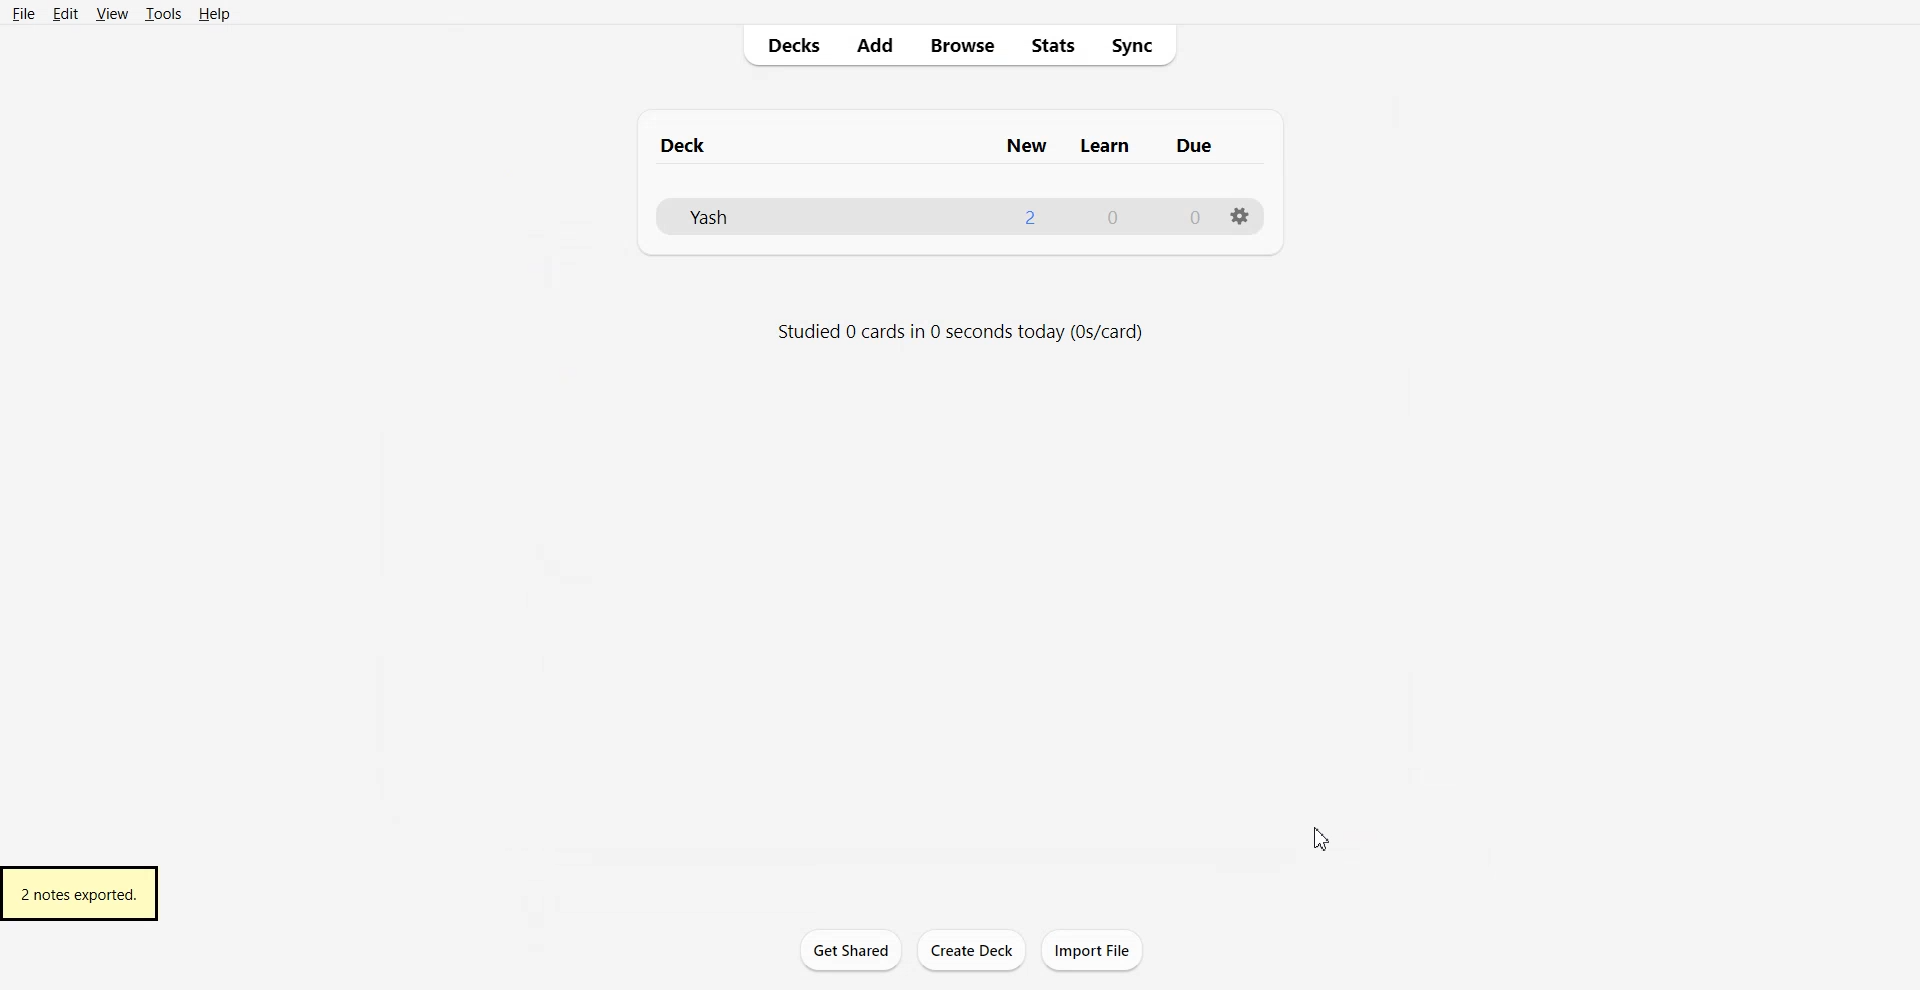 The height and width of the screenshot is (990, 1920). Describe the element at coordinates (111, 13) in the screenshot. I see `View` at that location.